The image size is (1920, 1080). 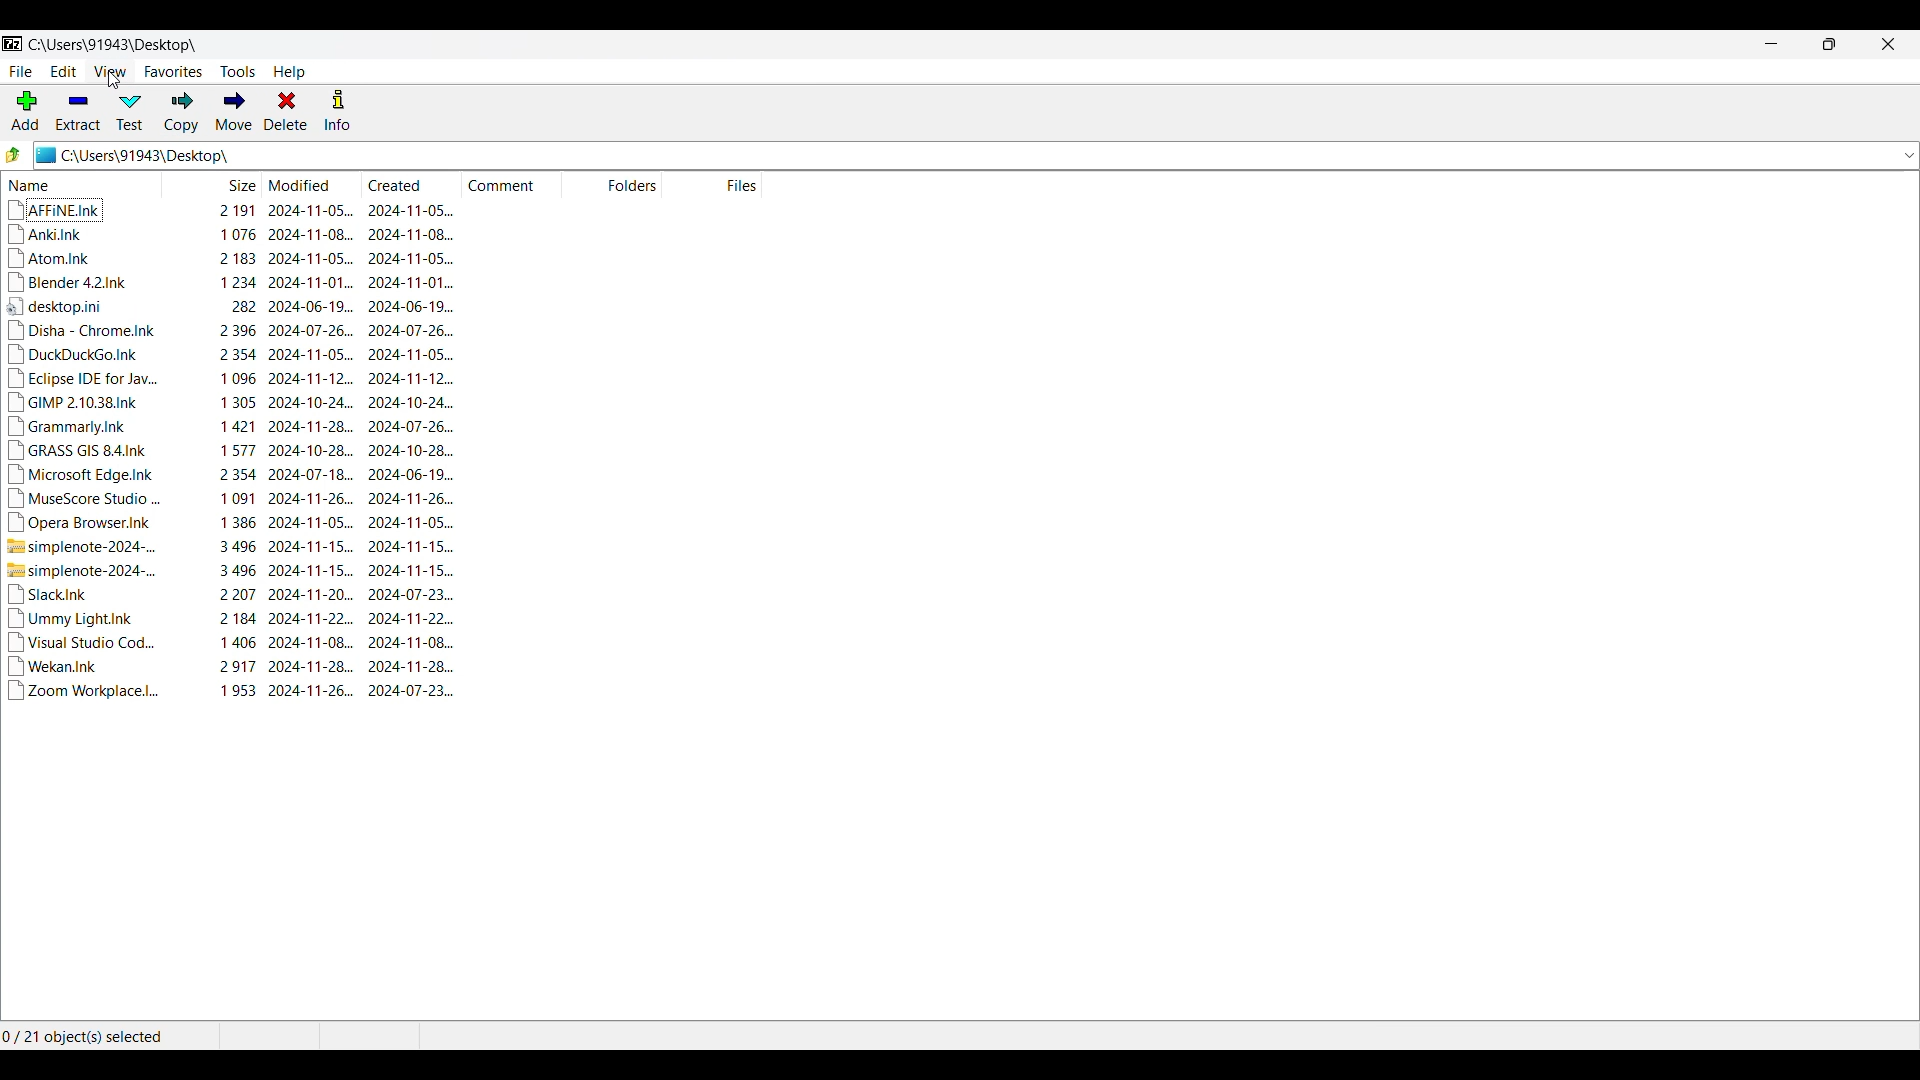 What do you see at coordinates (14, 155) in the screenshot?
I see `Go to previous folder` at bounding box center [14, 155].